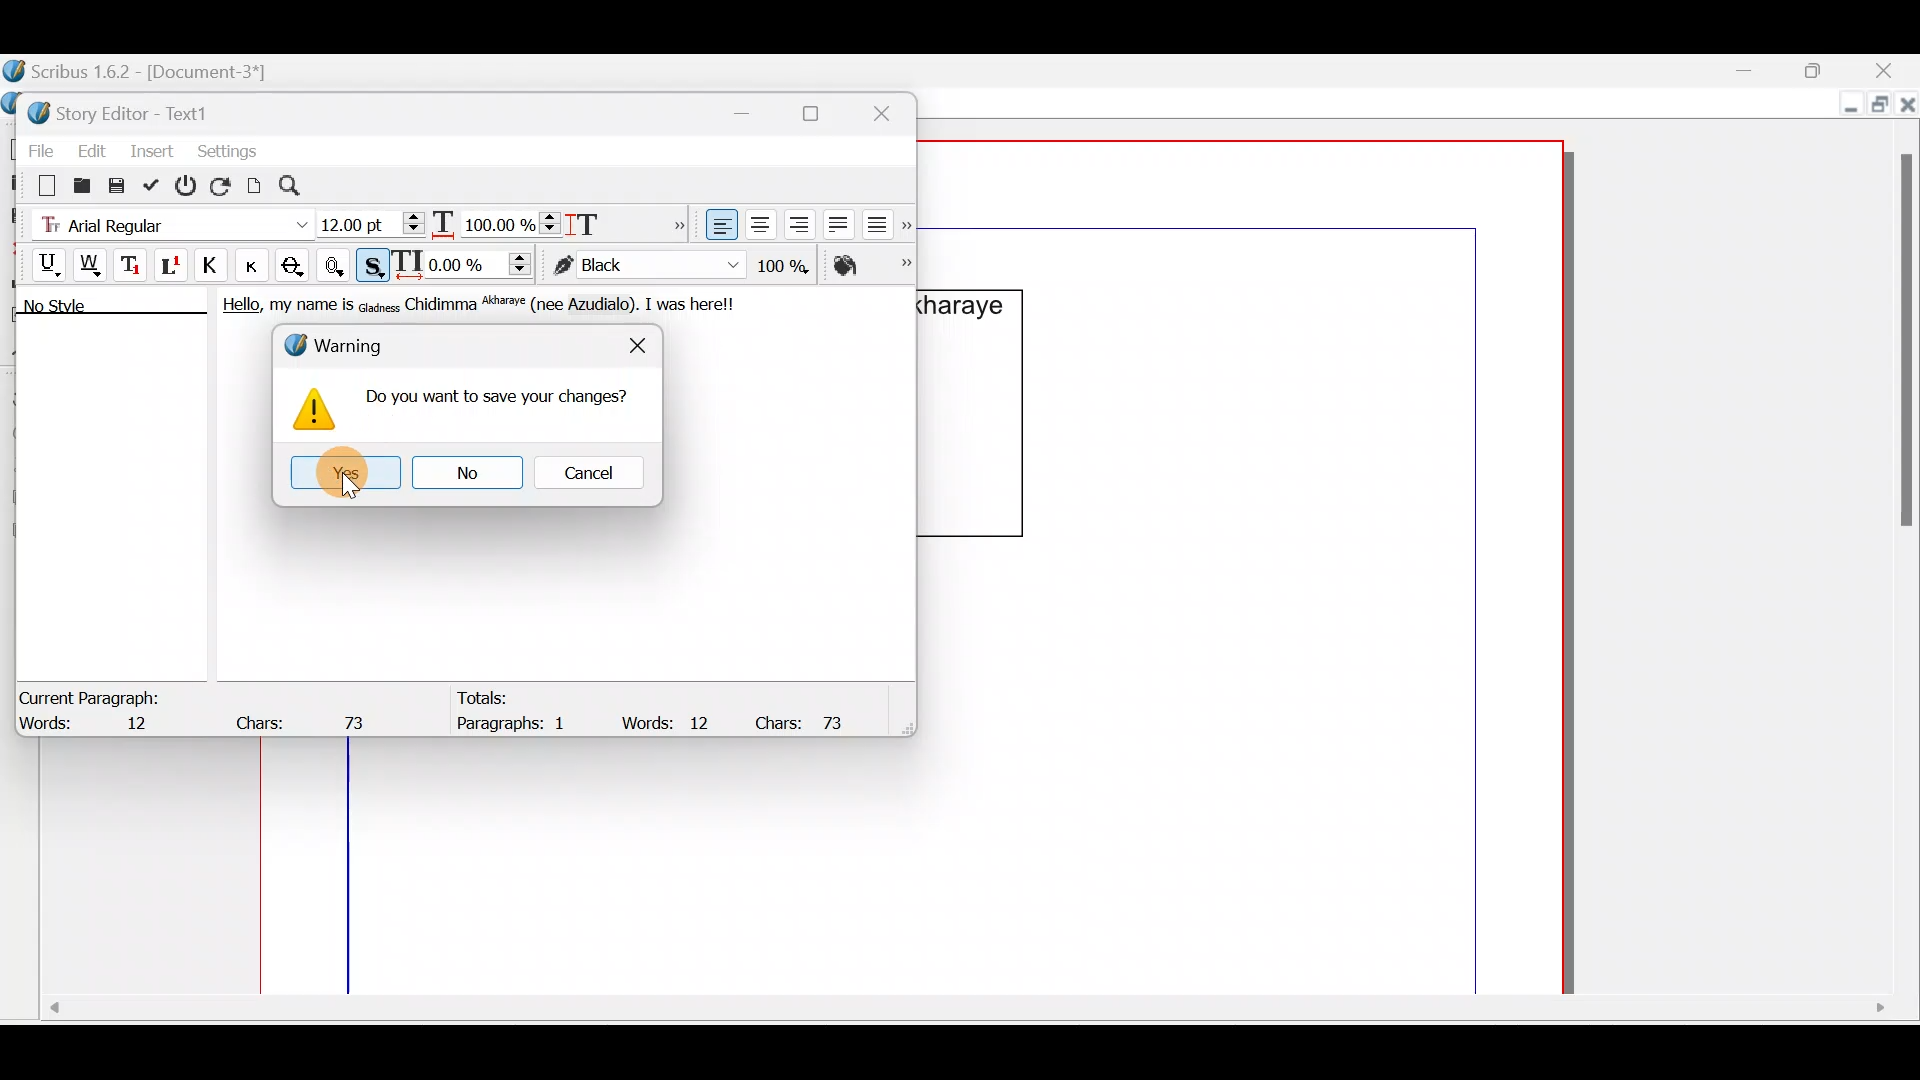 The image size is (1920, 1080). Describe the element at coordinates (1899, 546) in the screenshot. I see `Scroll bar` at that location.